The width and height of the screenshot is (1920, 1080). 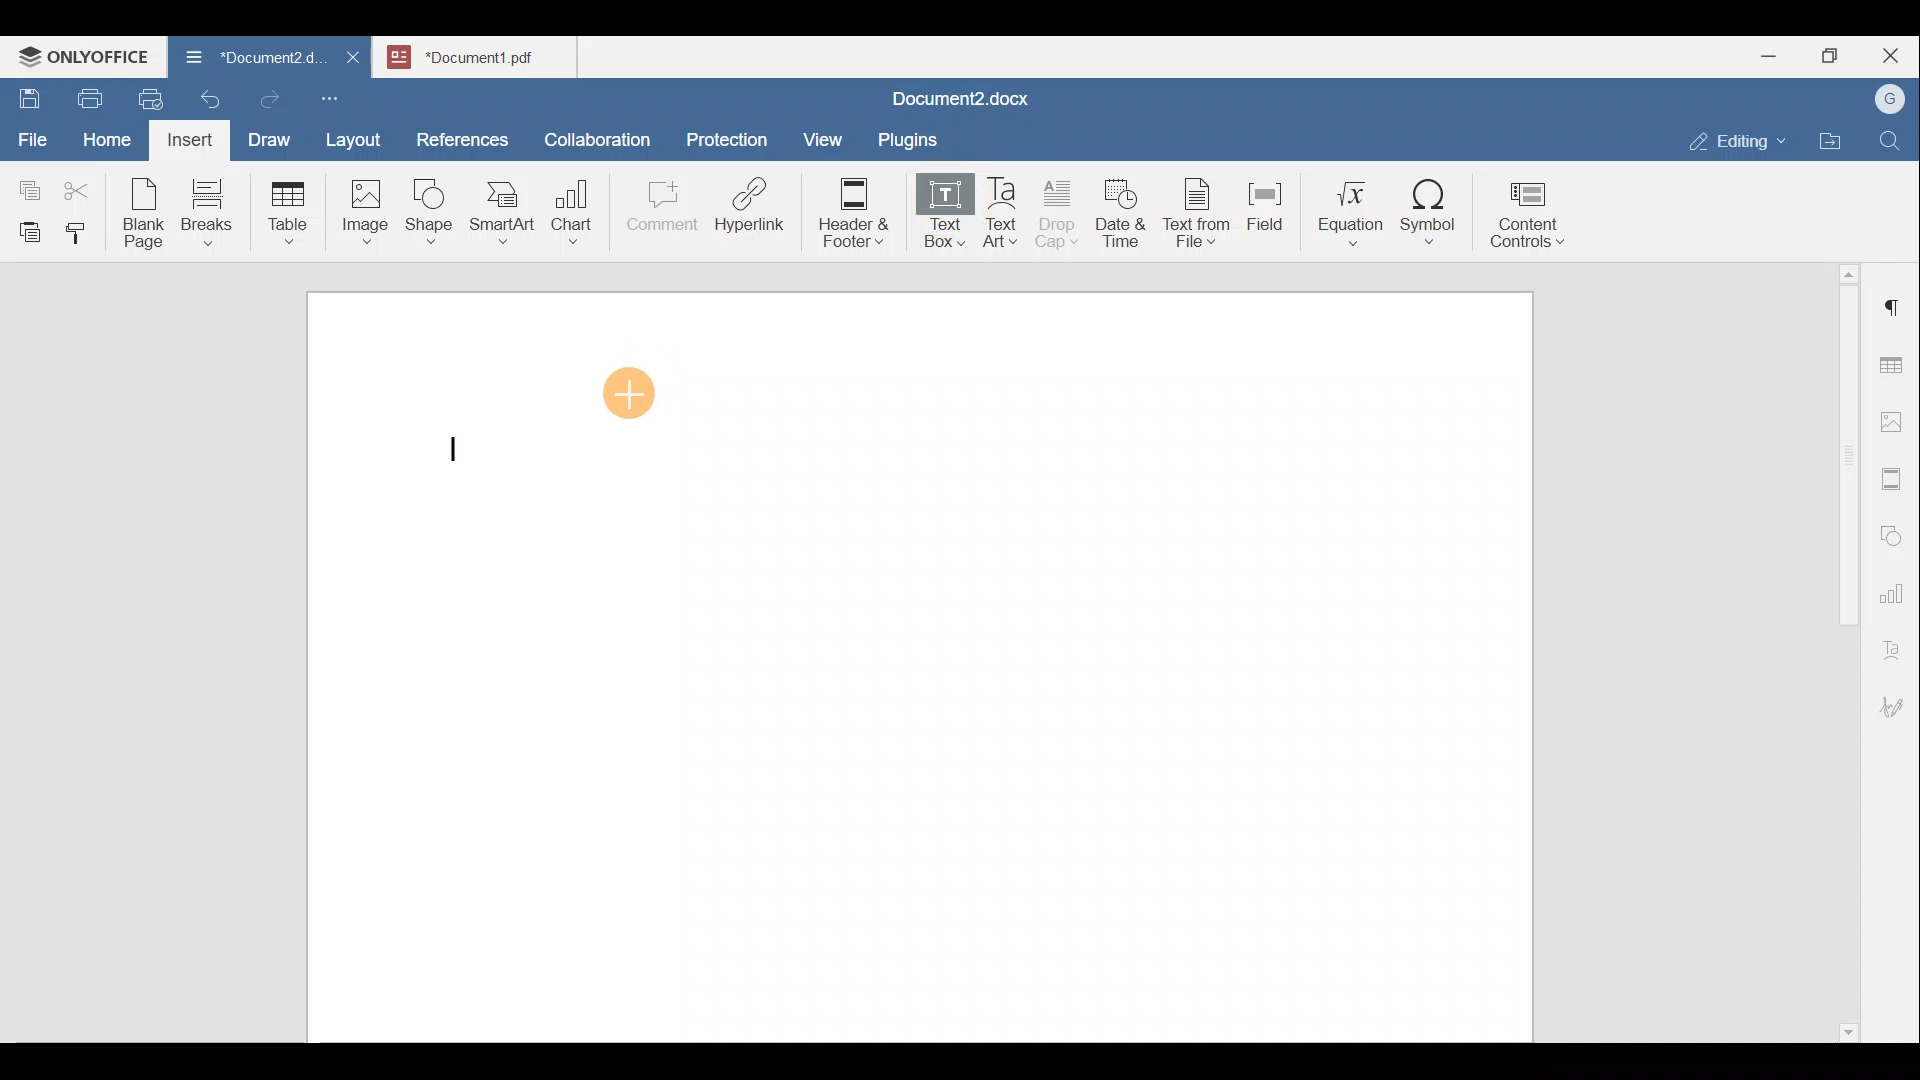 I want to click on Minimize, so click(x=1768, y=54).